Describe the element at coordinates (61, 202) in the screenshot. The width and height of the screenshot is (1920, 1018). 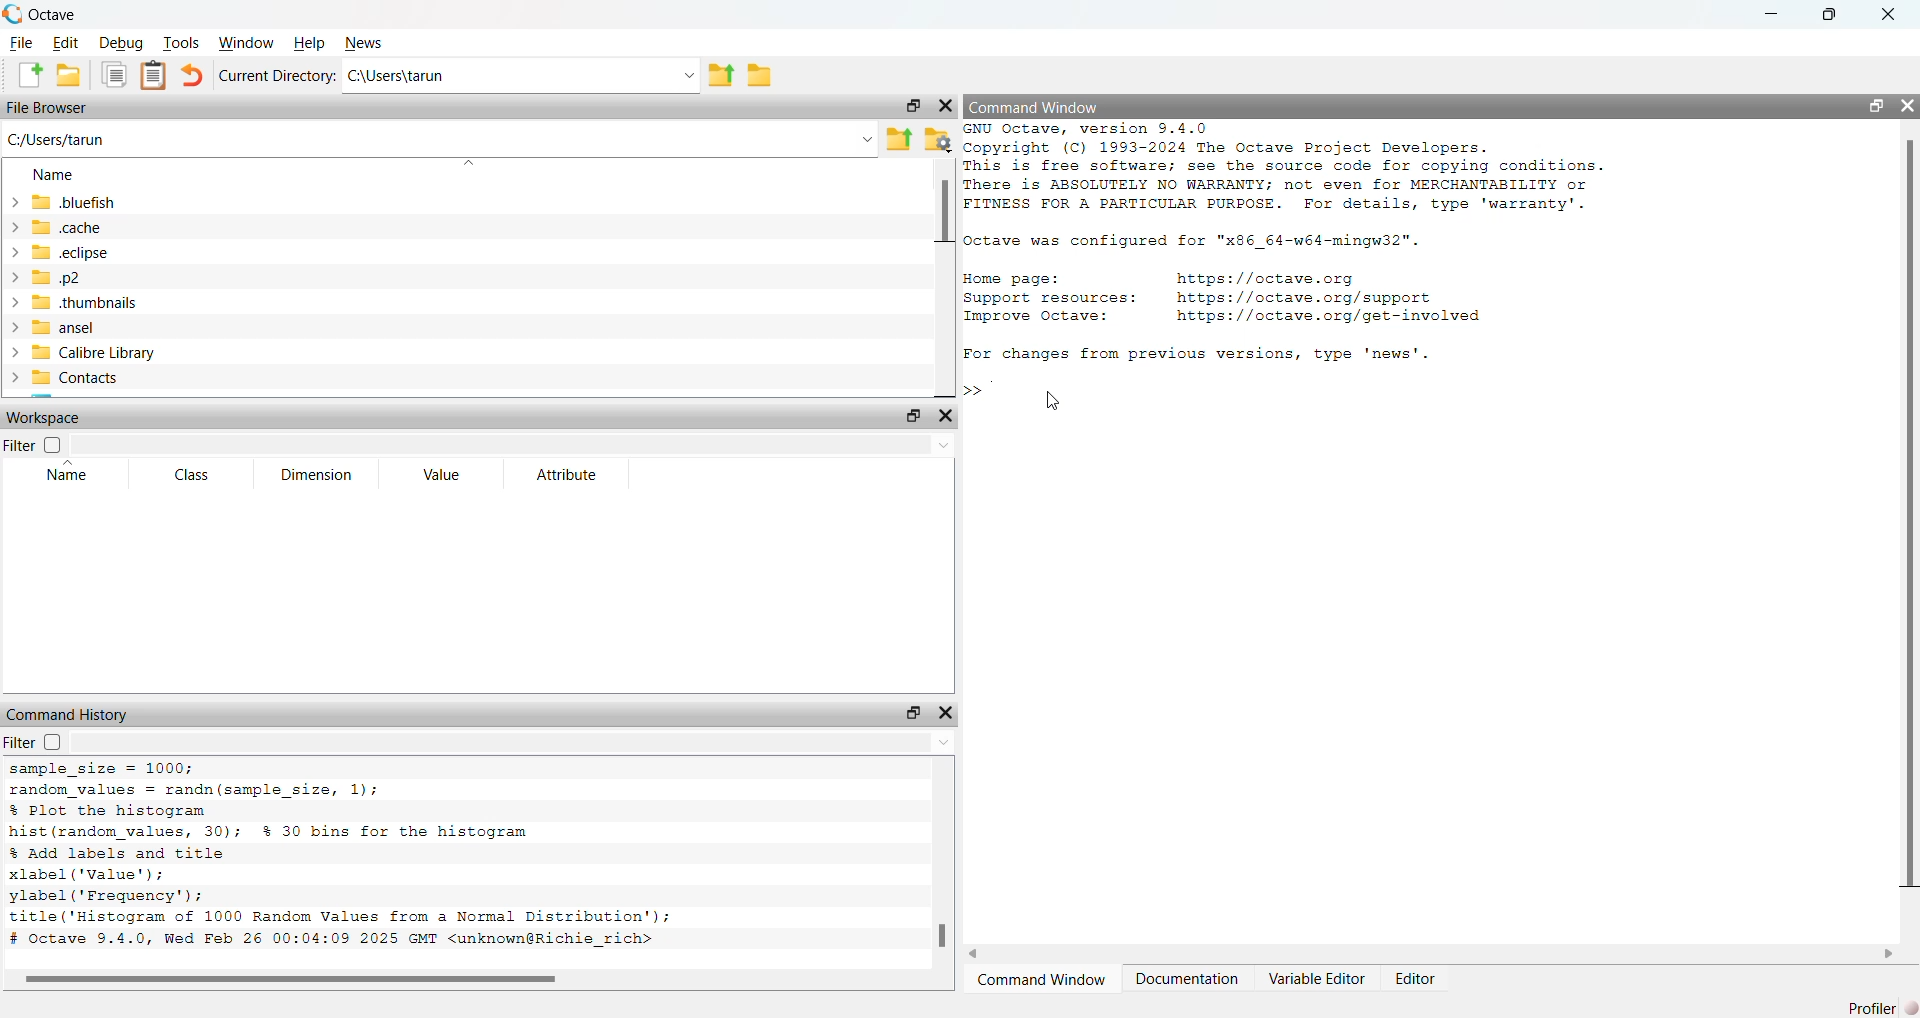
I see `.bluefish` at that location.